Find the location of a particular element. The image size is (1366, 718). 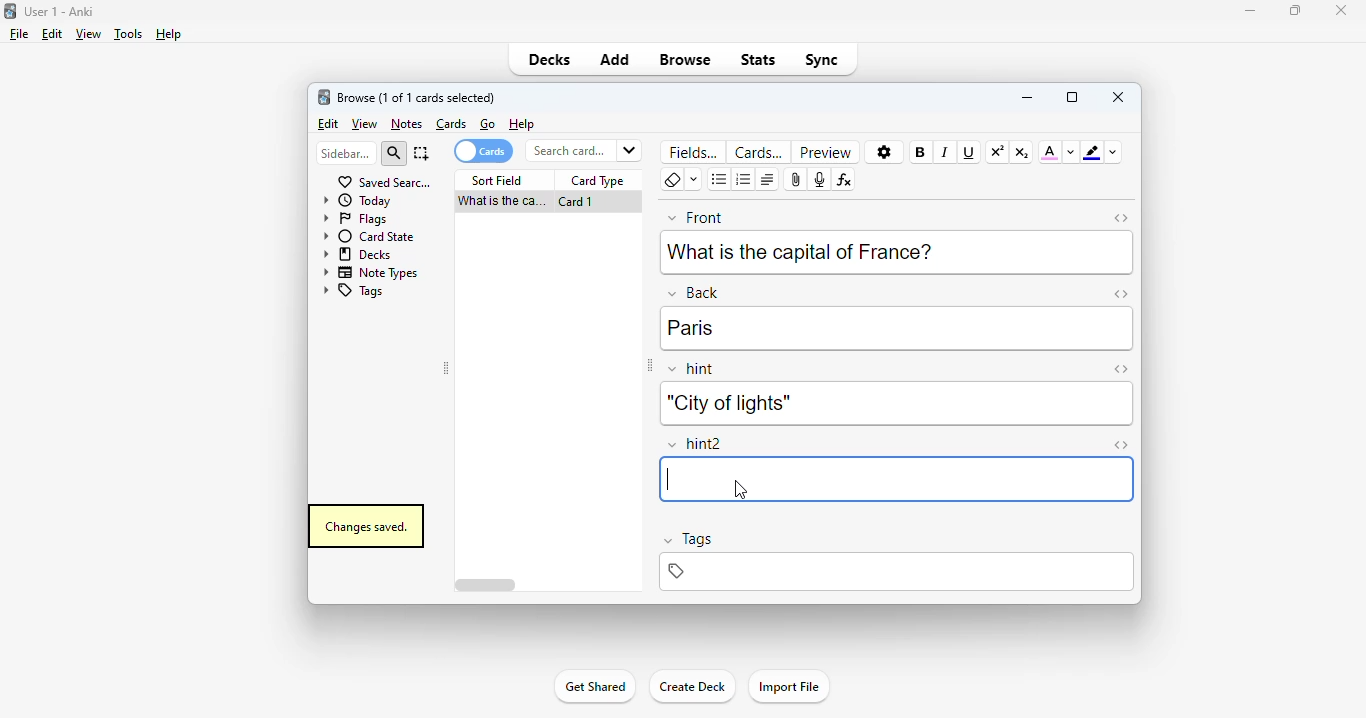

what is the capital of France? is located at coordinates (499, 202).